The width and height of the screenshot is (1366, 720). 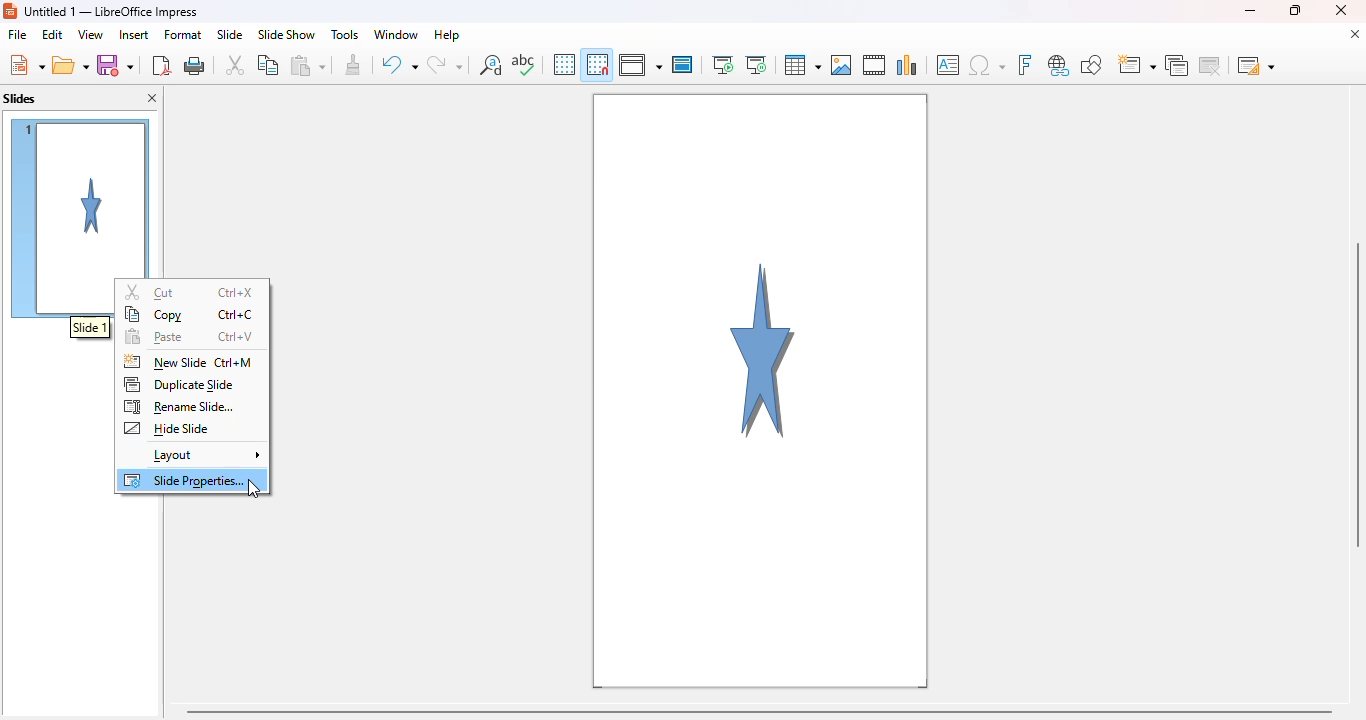 What do you see at coordinates (640, 64) in the screenshot?
I see `display views` at bounding box center [640, 64].